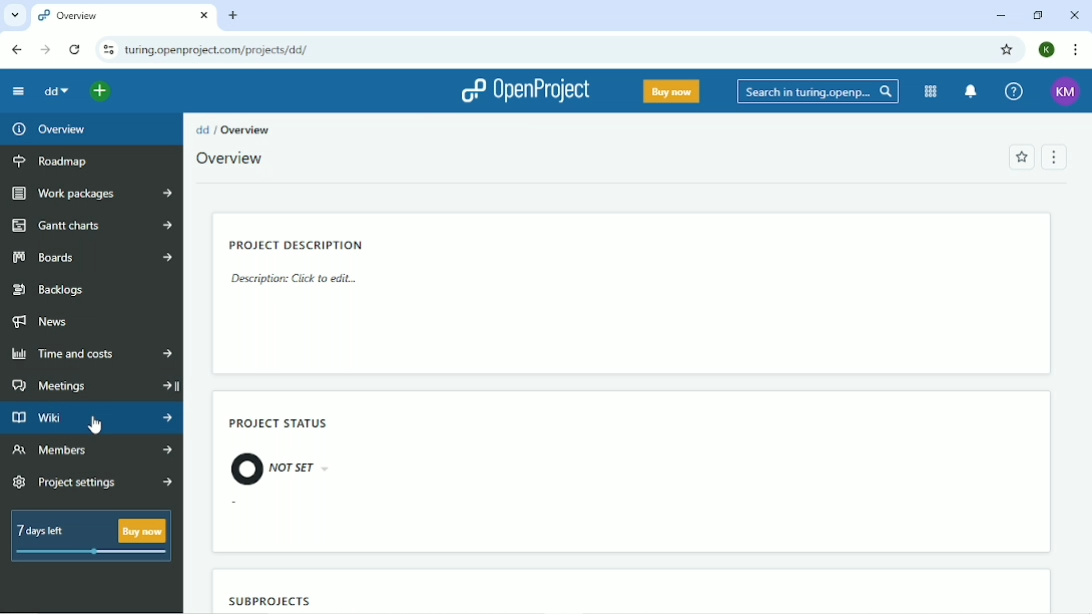 The width and height of the screenshot is (1092, 614). What do you see at coordinates (93, 452) in the screenshot?
I see `Member` at bounding box center [93, 452].